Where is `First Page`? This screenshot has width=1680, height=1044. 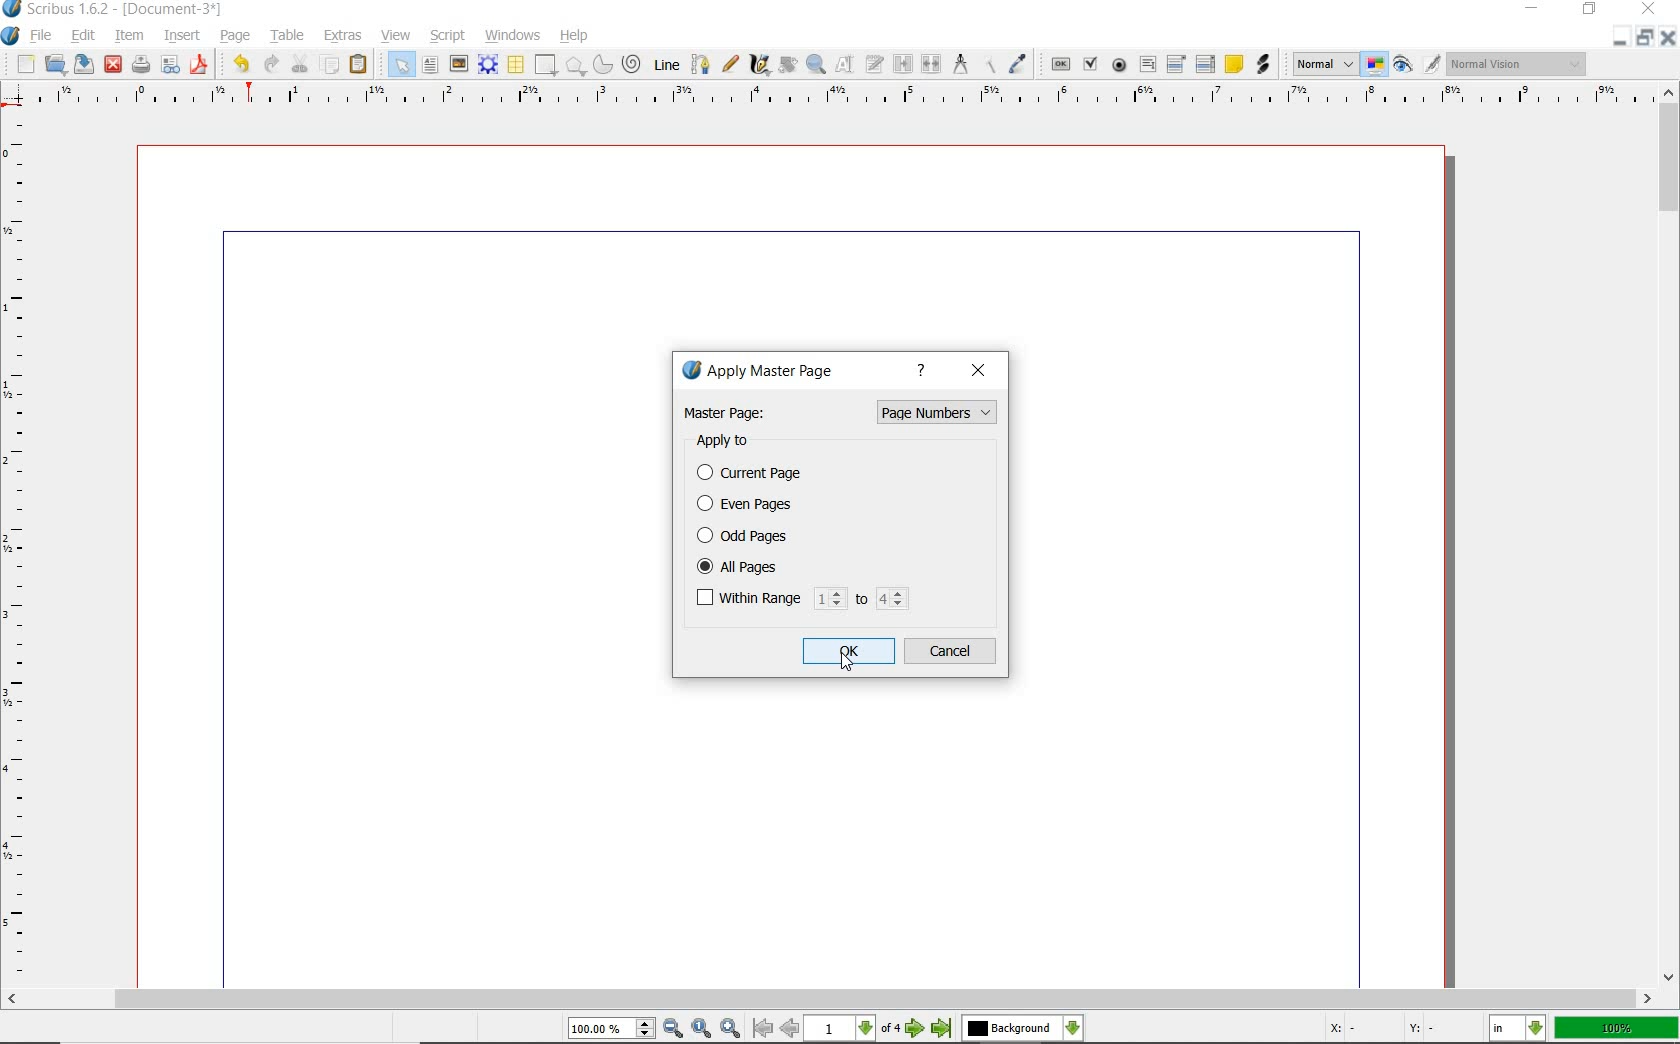
First Page is located at coordinates (760, 1029).